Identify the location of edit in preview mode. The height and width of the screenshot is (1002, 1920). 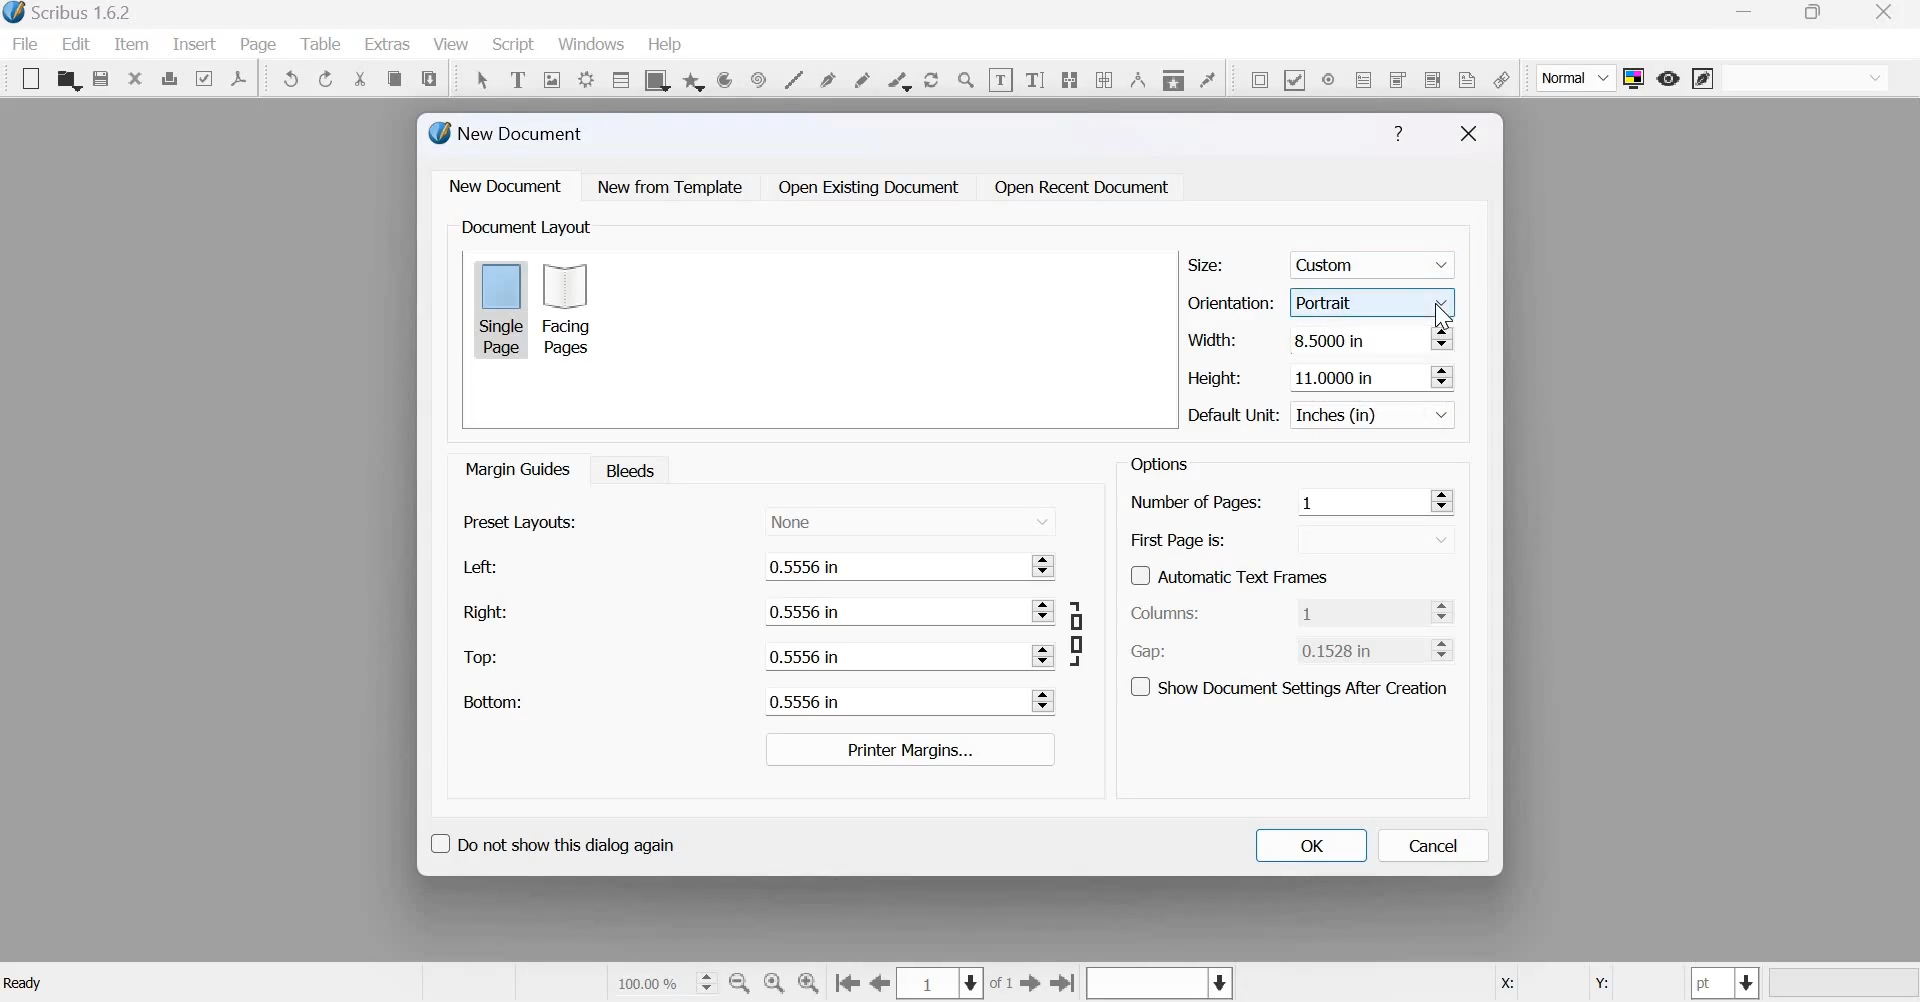
(1703, 80).